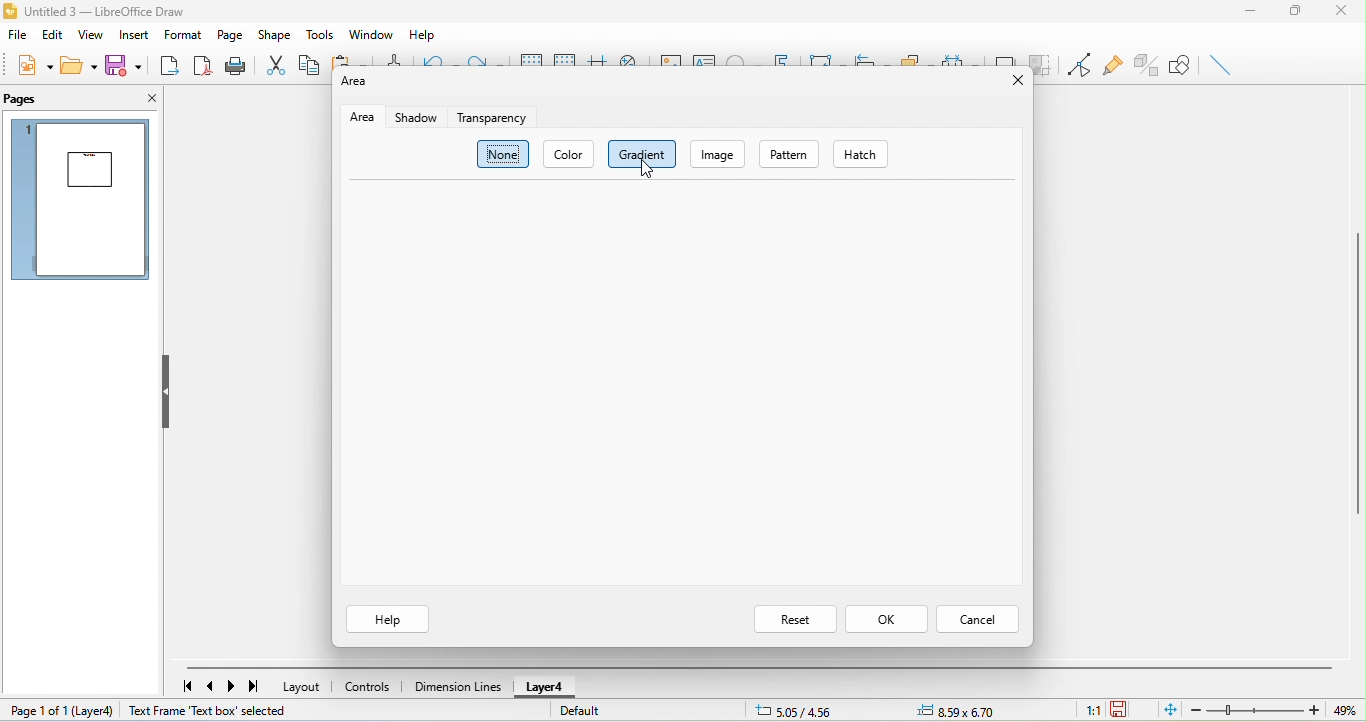 The width and height of the screenshot is (1366, 722). Describe the element at coordinates (1006, 55) in the screenshot. I see `shadow` at that location.